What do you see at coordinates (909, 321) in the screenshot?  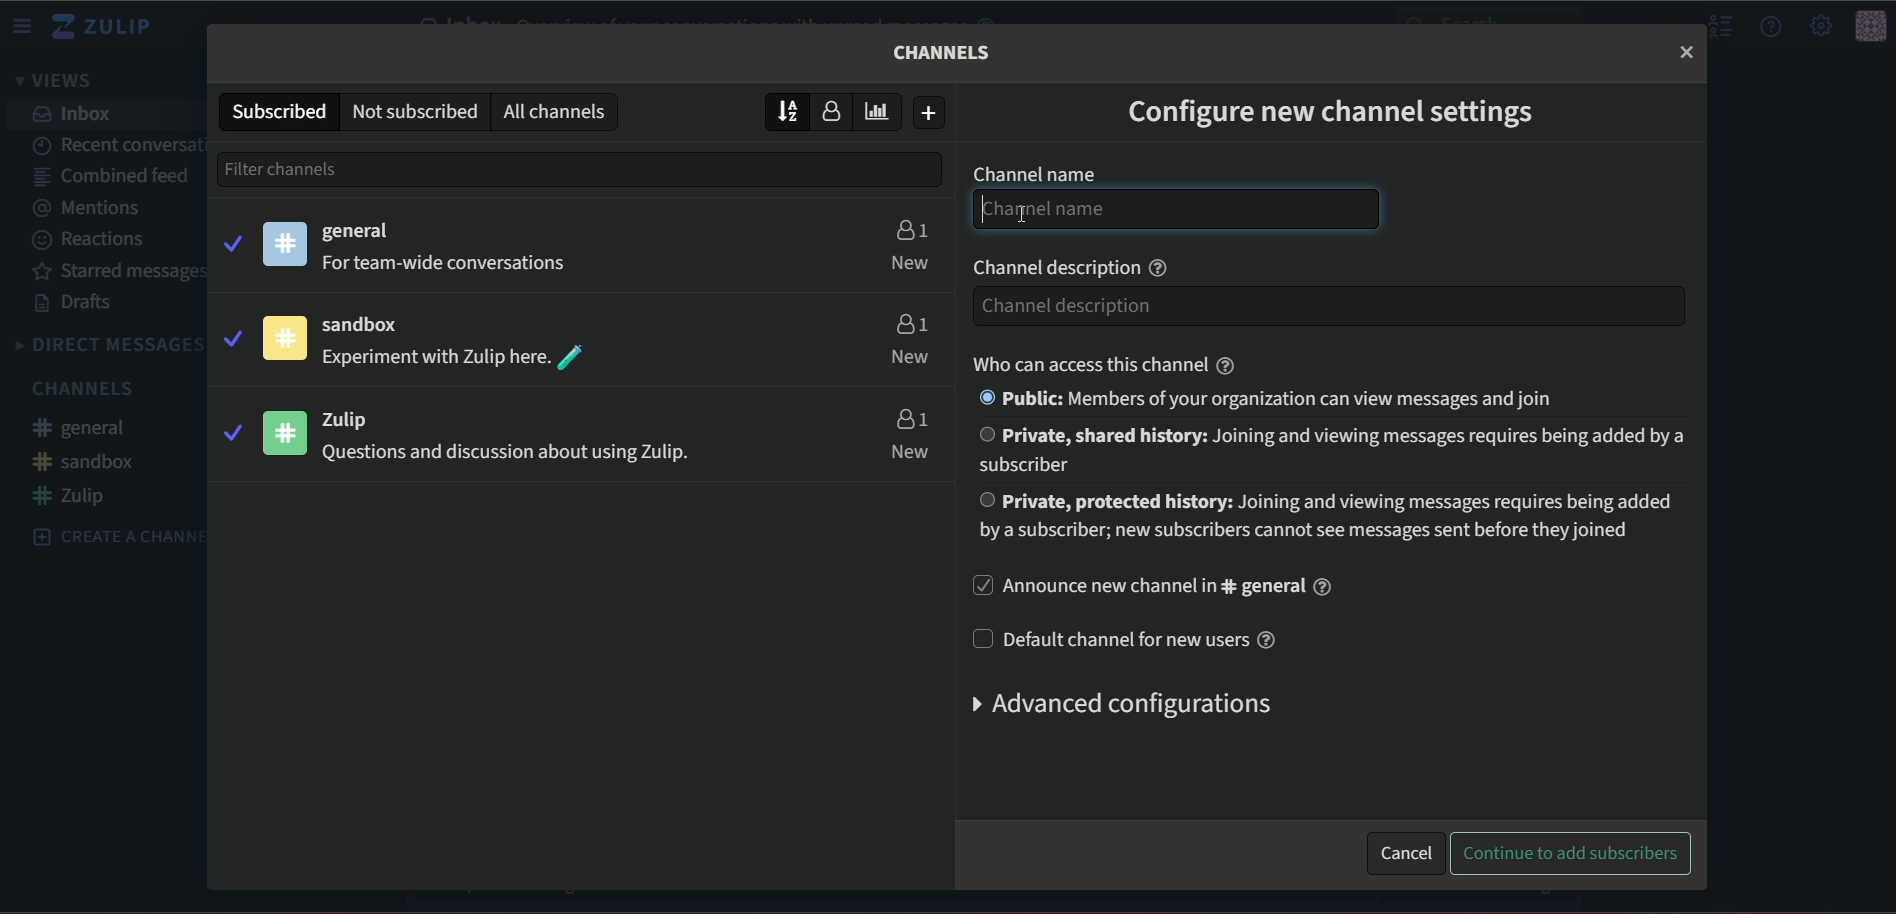 I see `users` at bounding box center [909, 321].